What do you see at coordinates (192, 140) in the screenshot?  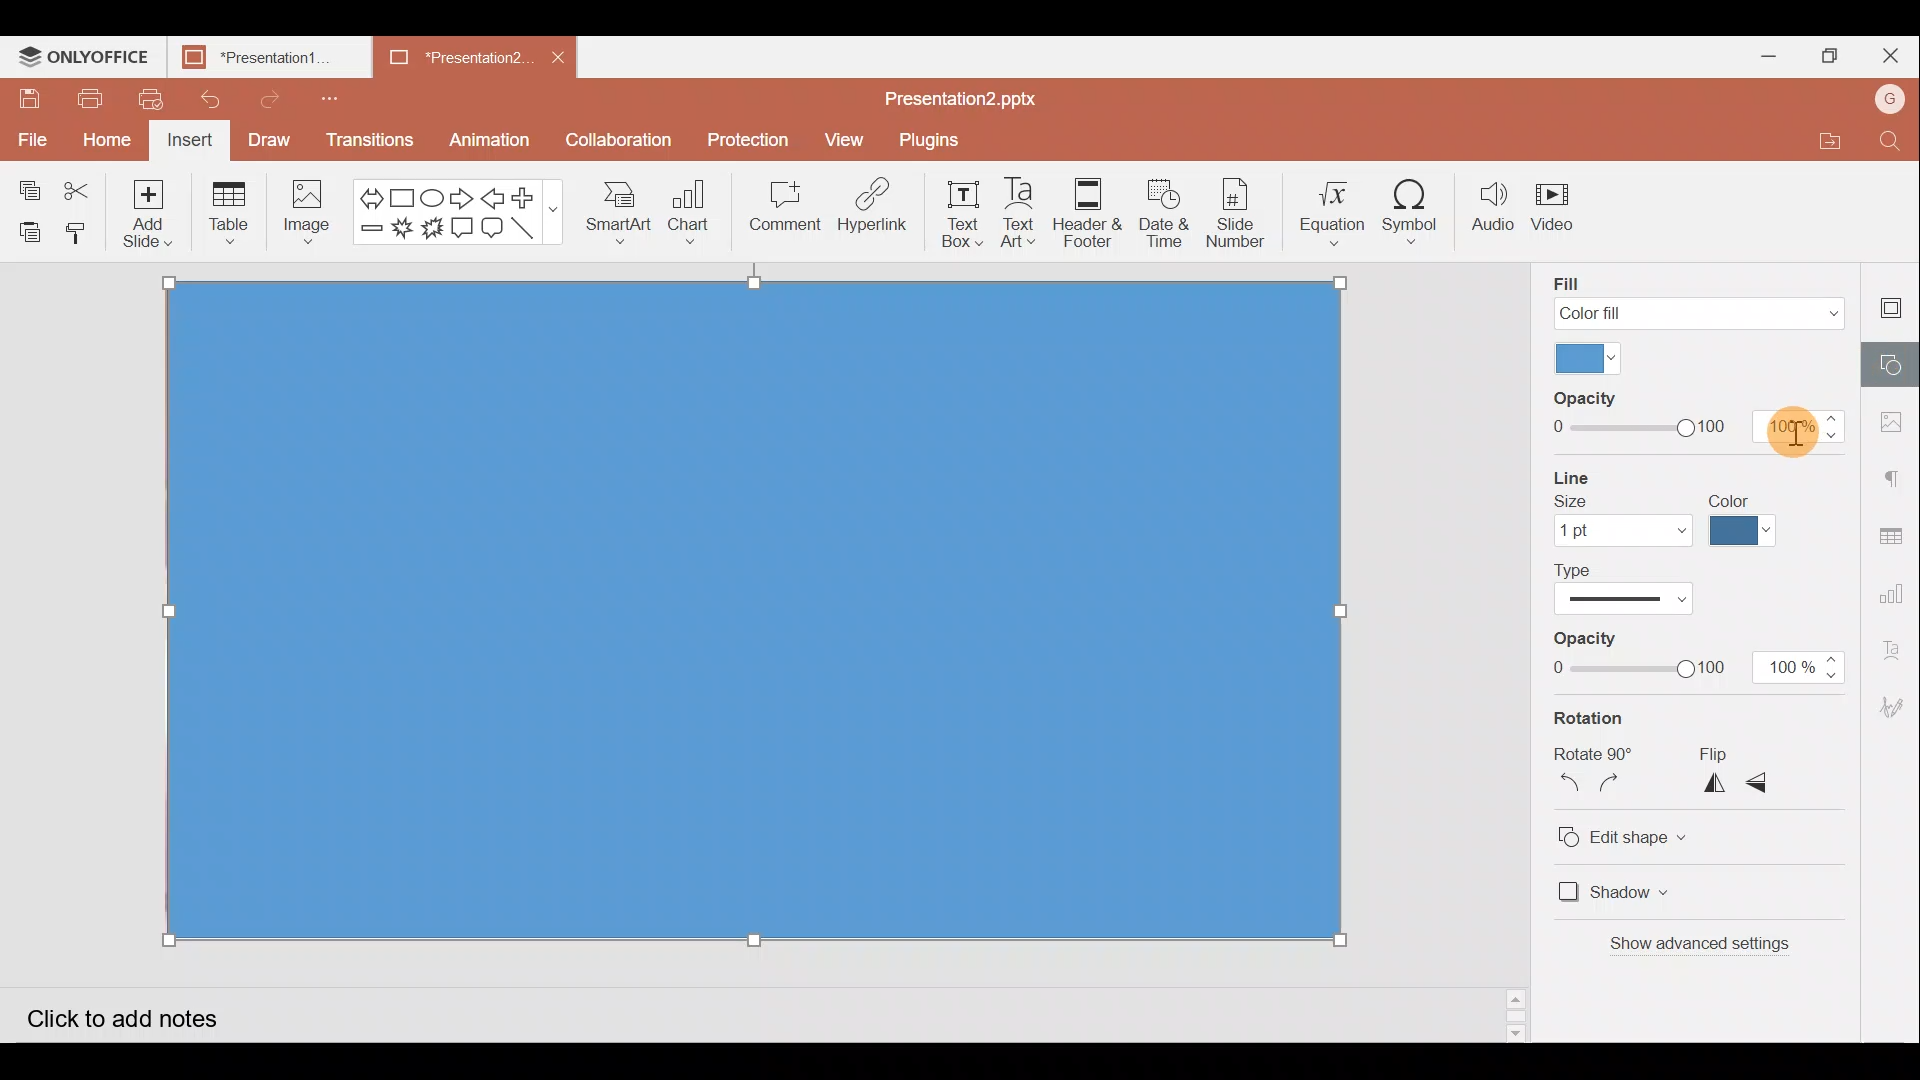 I see `Insert` at bounding box center [192, 140].